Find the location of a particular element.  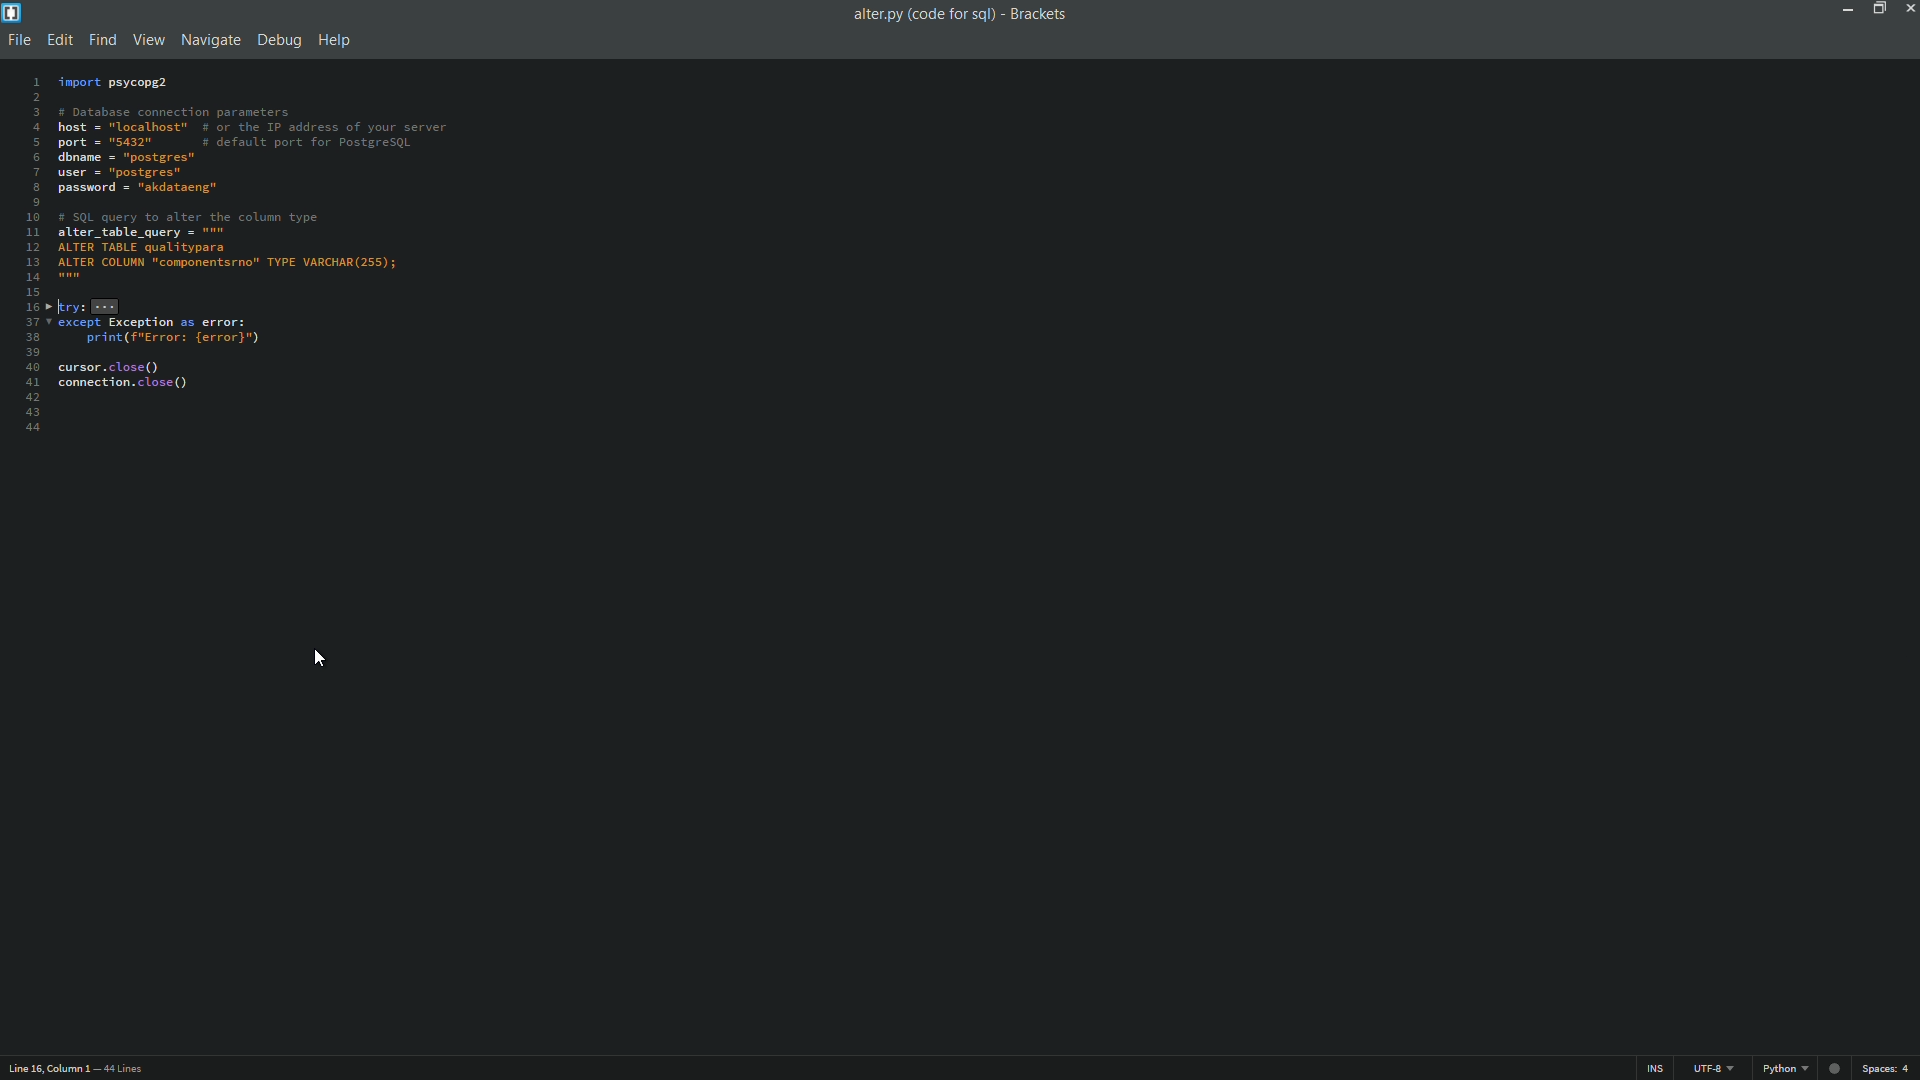

help menu is located at coordinates (335, 40).